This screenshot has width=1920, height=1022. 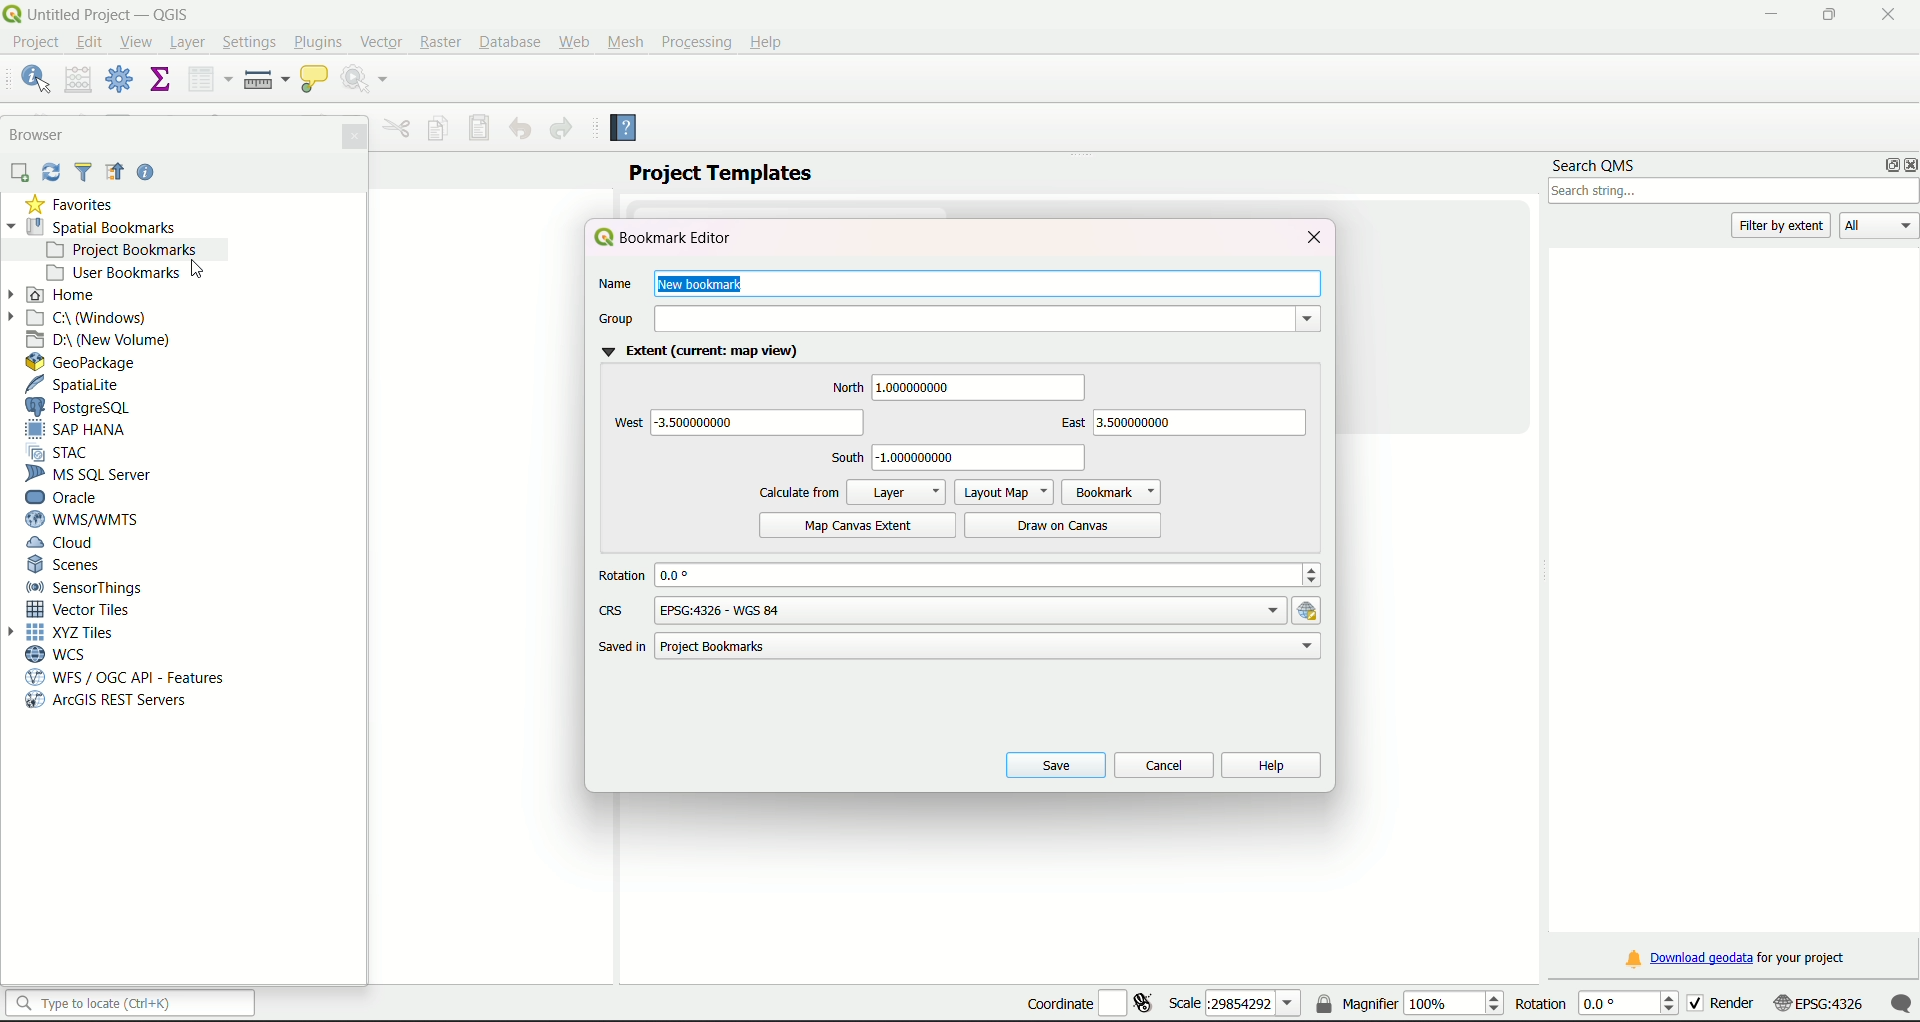 I want to click on , so click(x=397, y=128).